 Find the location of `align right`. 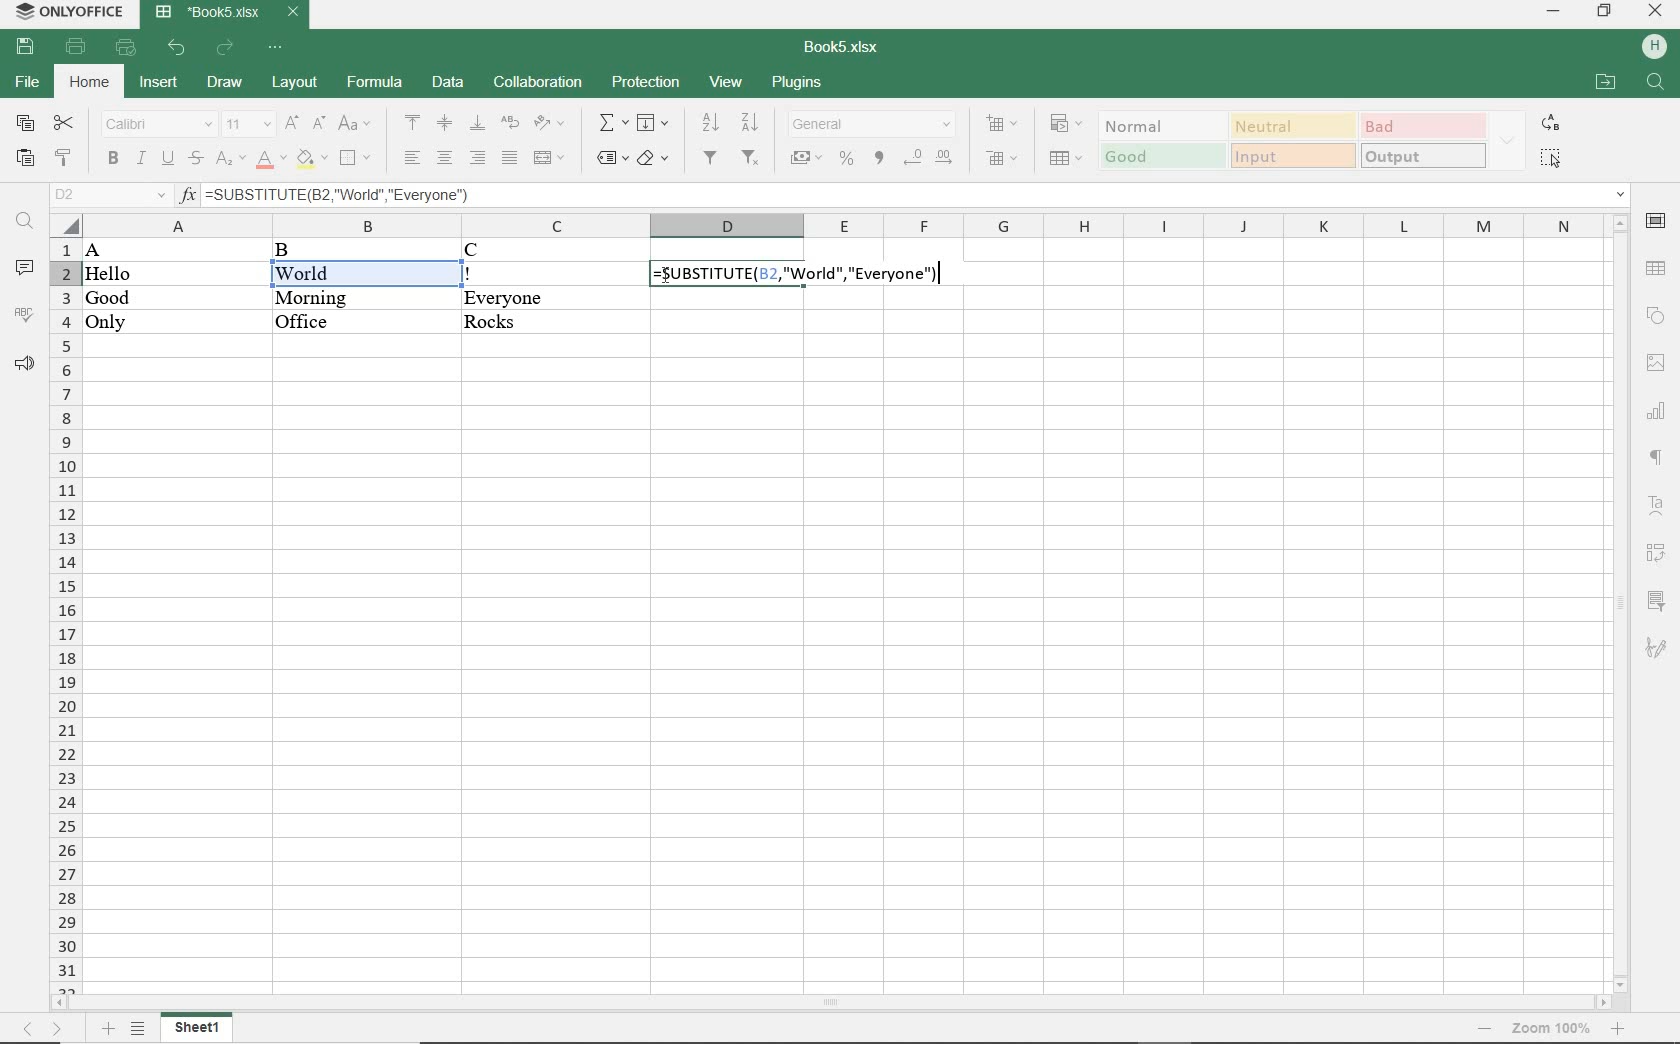

align right is located at coordinates (478, 159).